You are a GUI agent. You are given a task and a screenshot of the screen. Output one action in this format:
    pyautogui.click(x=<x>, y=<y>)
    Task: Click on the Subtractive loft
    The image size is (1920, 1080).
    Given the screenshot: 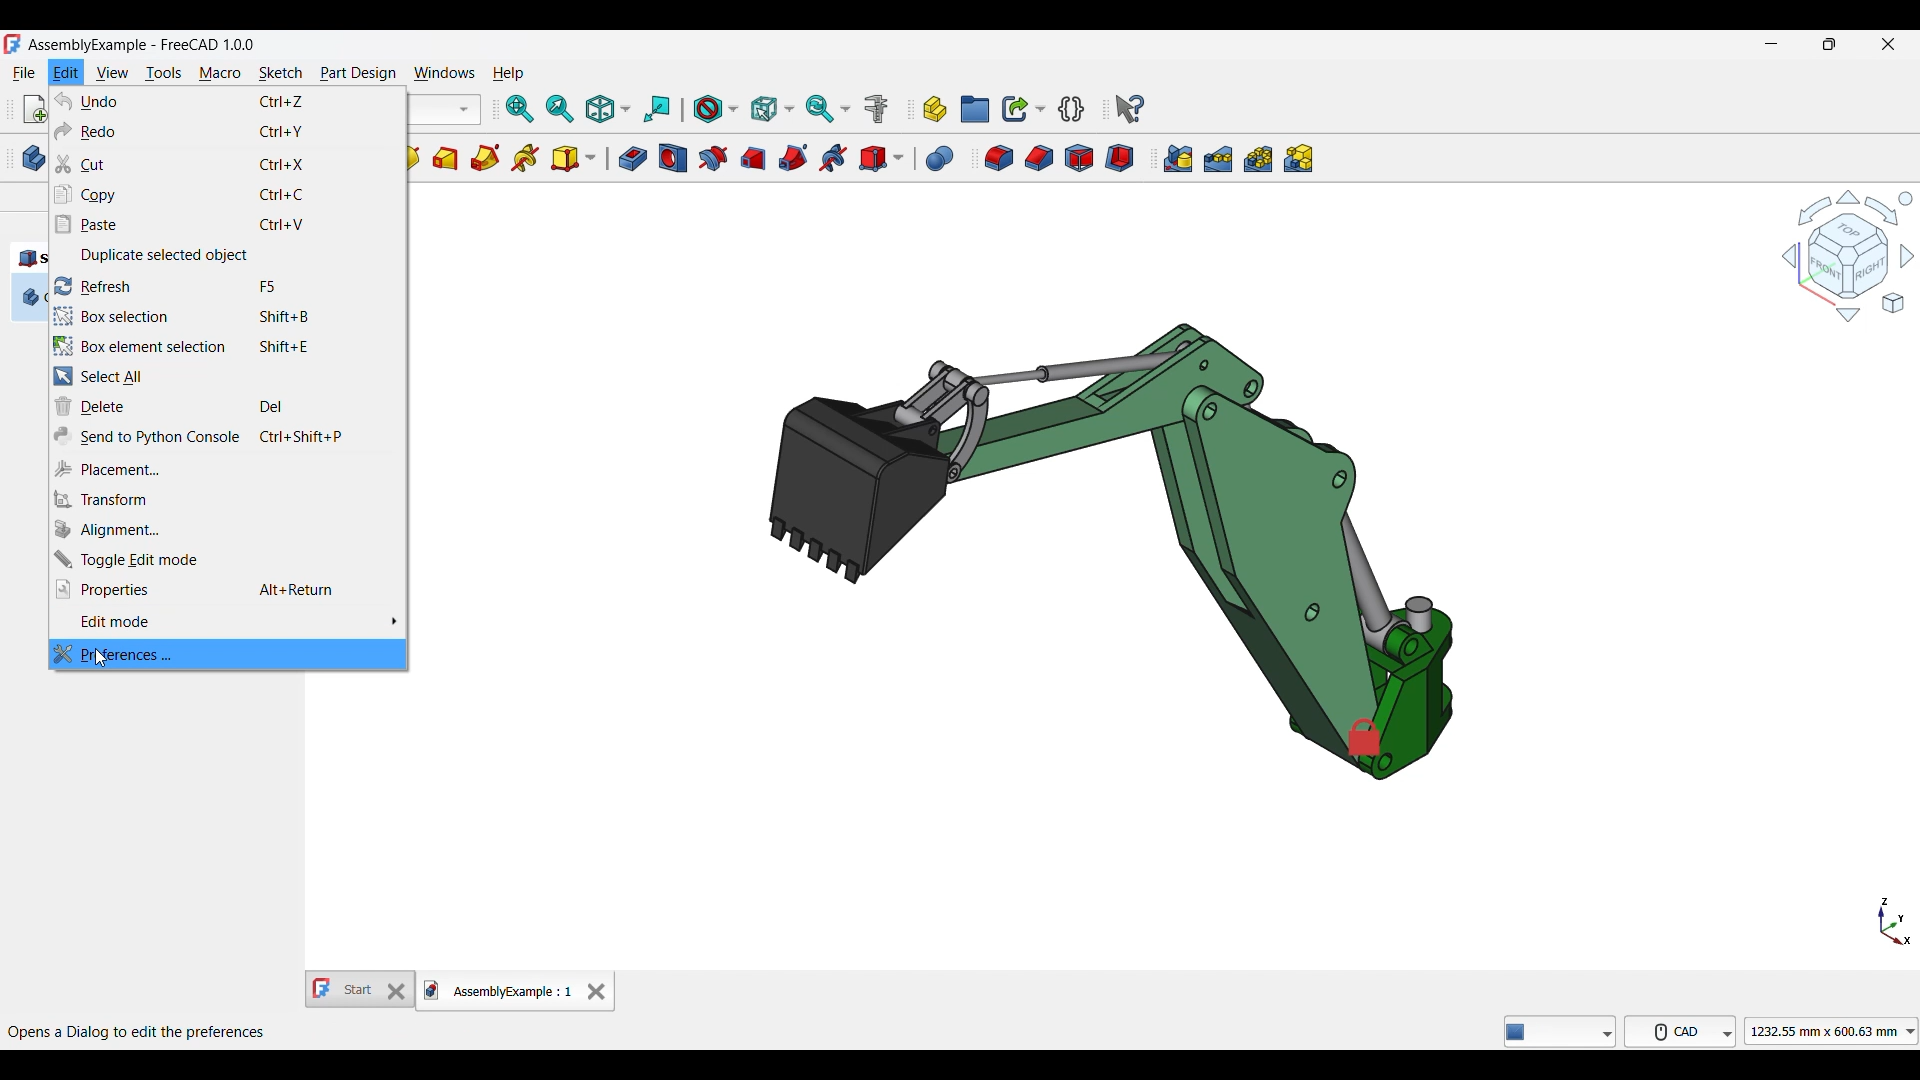 What is the action you would take?
    pyautogui.click(x=754, y=160)
    